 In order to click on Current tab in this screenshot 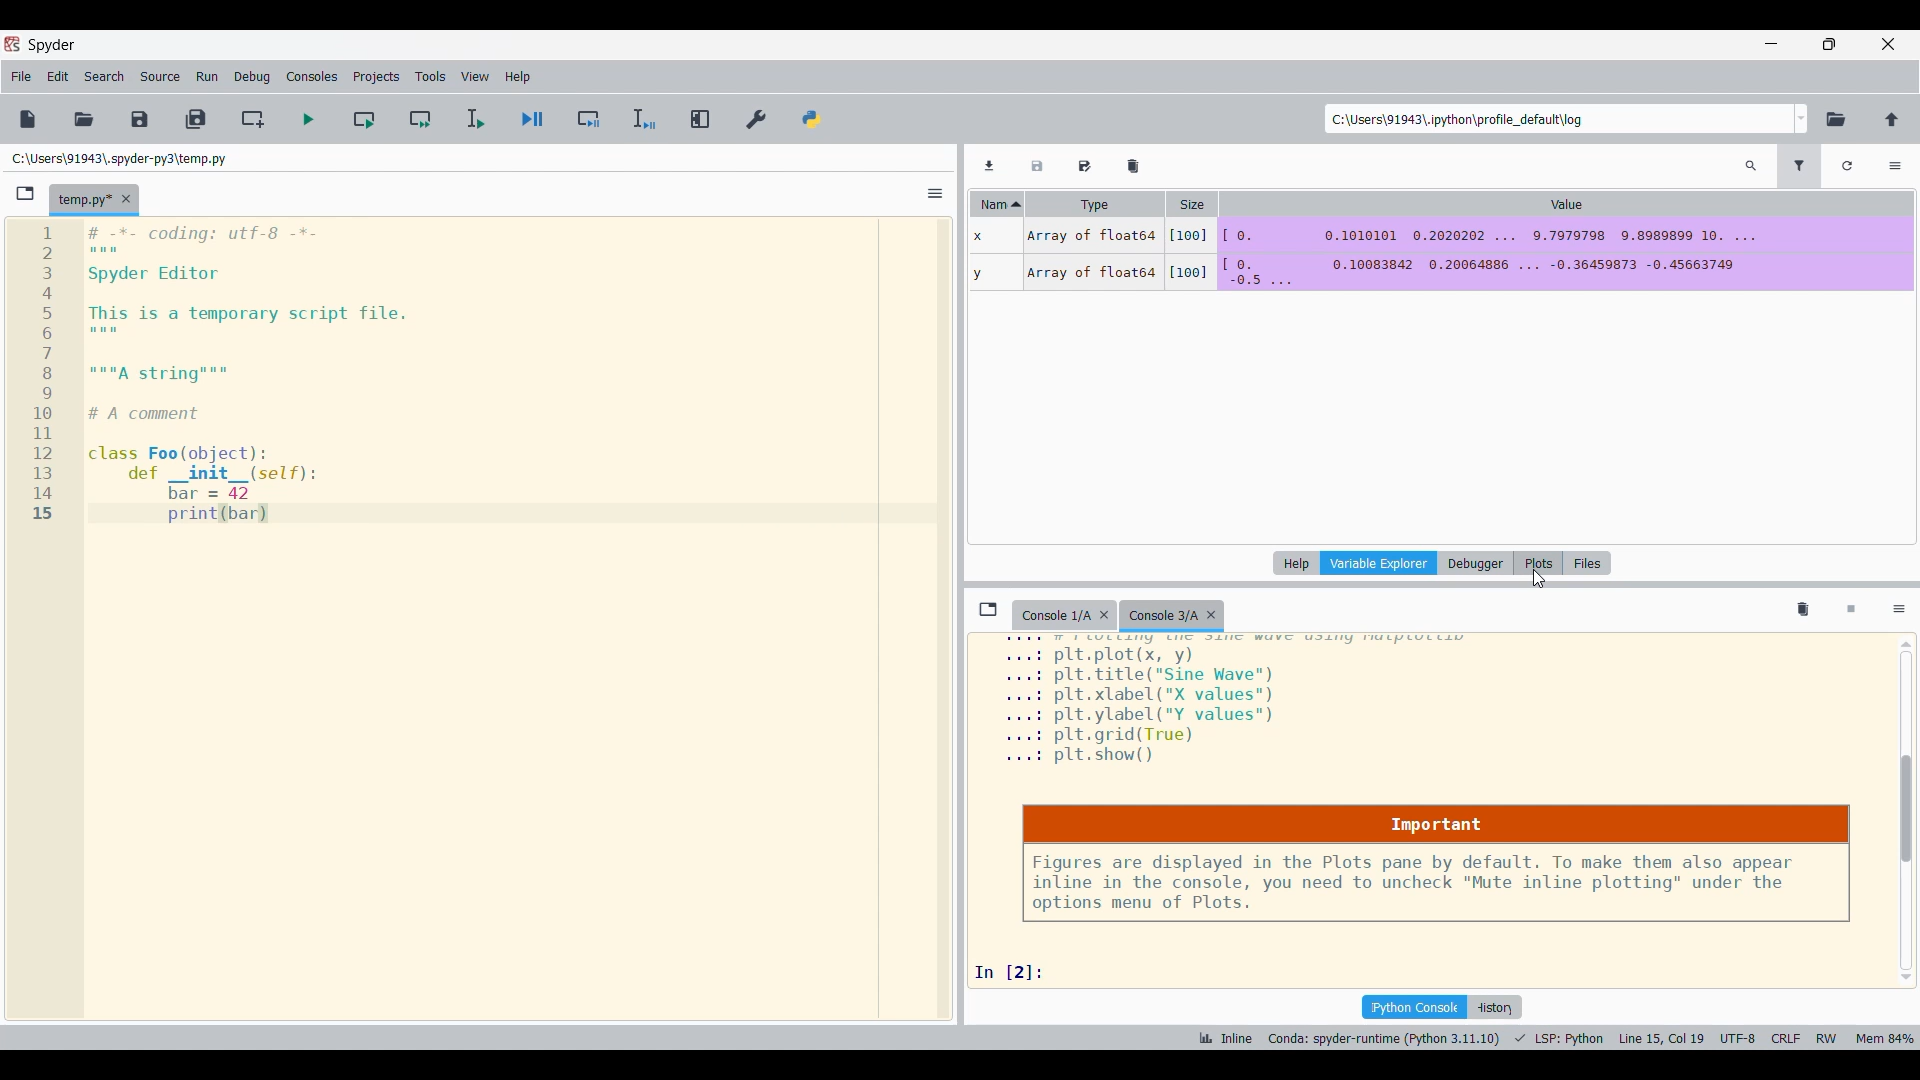, I will do `click(84, 200)`.